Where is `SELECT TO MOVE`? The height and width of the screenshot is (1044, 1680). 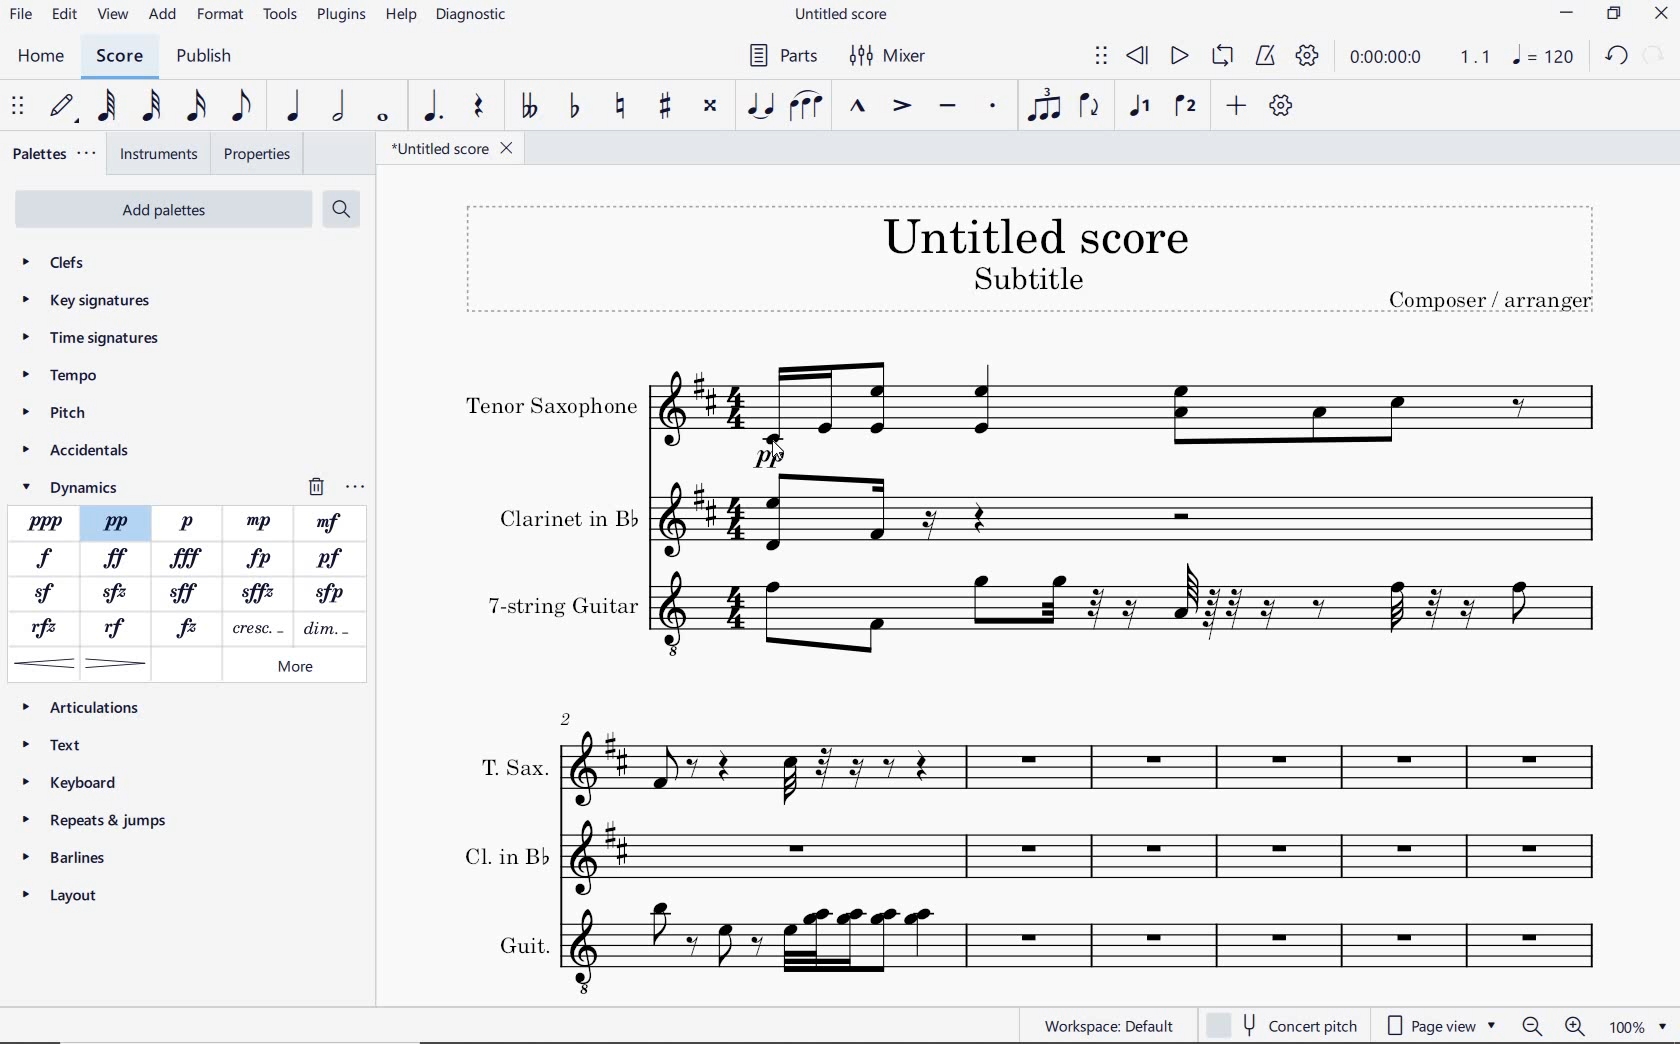 SELECT TO MOVE is located at coordinates (1105, 57).